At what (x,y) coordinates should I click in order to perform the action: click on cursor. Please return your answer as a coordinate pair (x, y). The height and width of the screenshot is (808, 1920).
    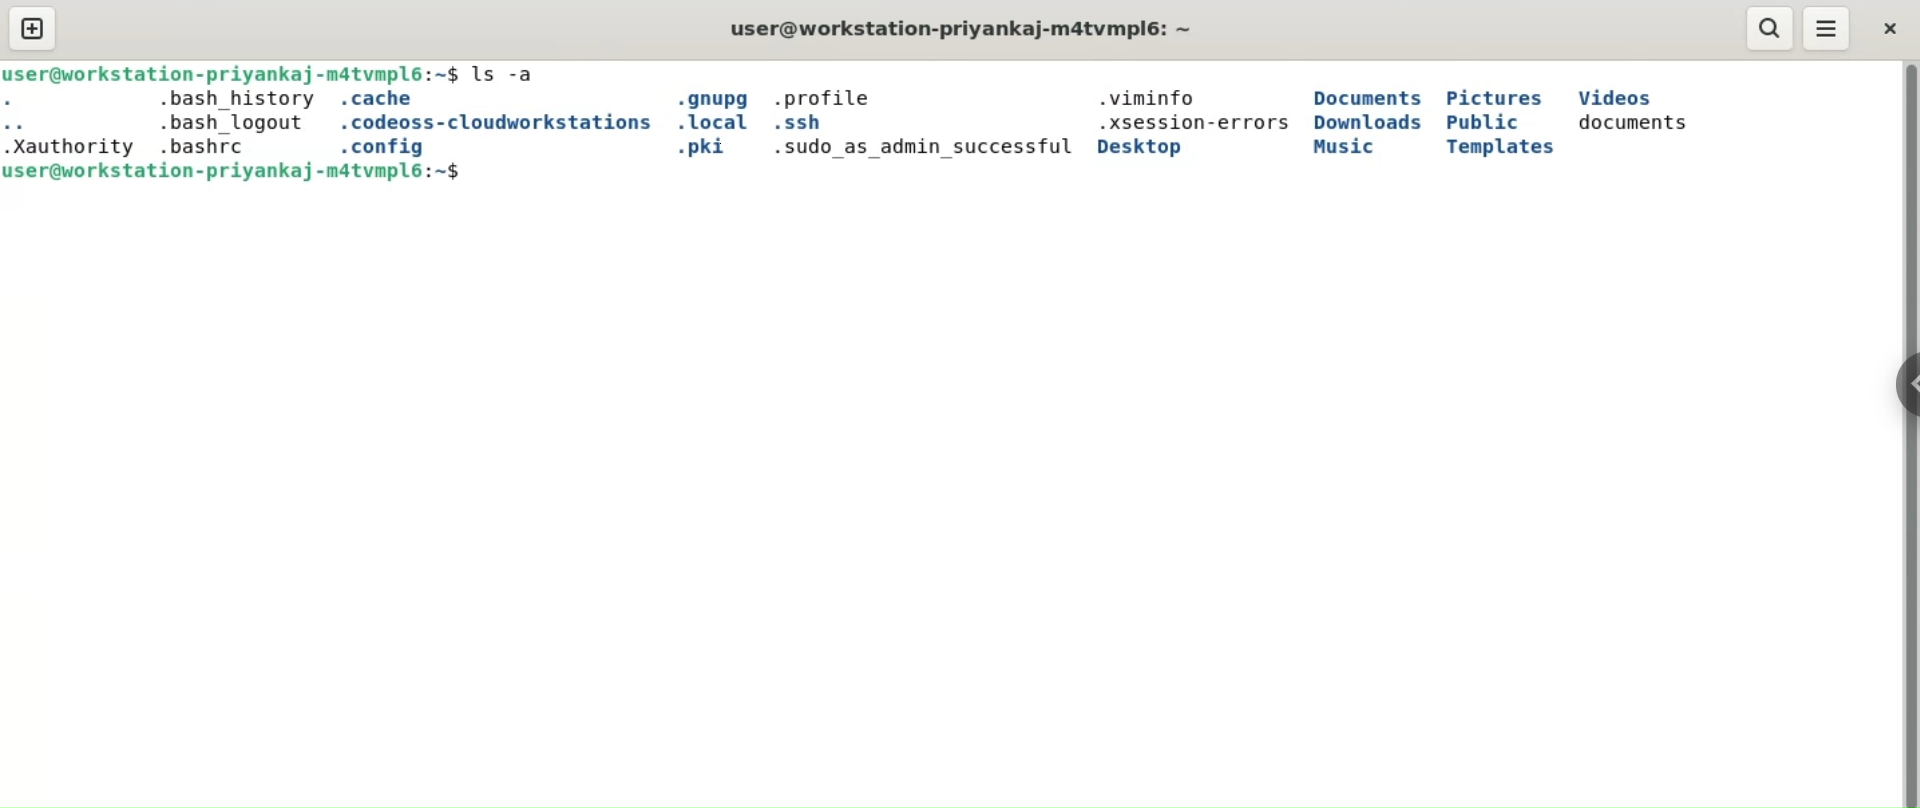
    Looking at the image, I should click on (481, 179).